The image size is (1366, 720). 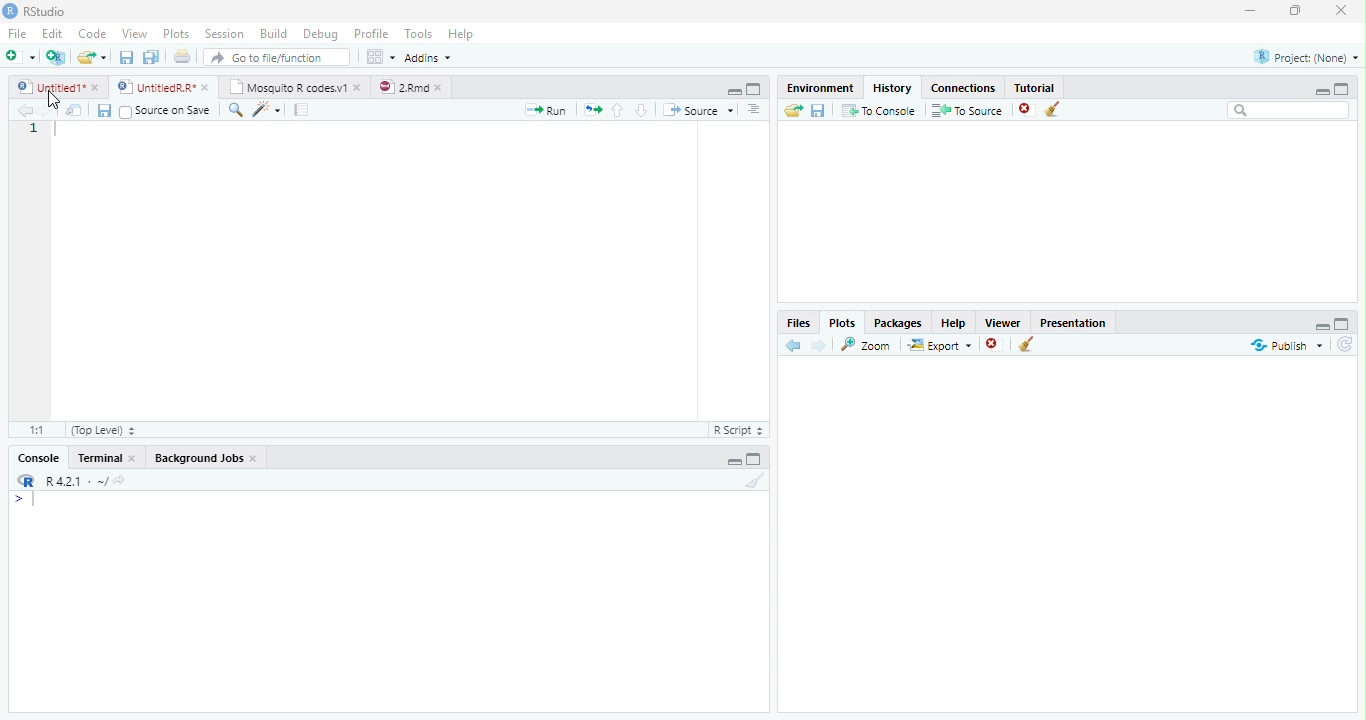 What do you see at coordinates (843, 321) in the screenshot?
I see `Plots` at bounding box center [843, 321].